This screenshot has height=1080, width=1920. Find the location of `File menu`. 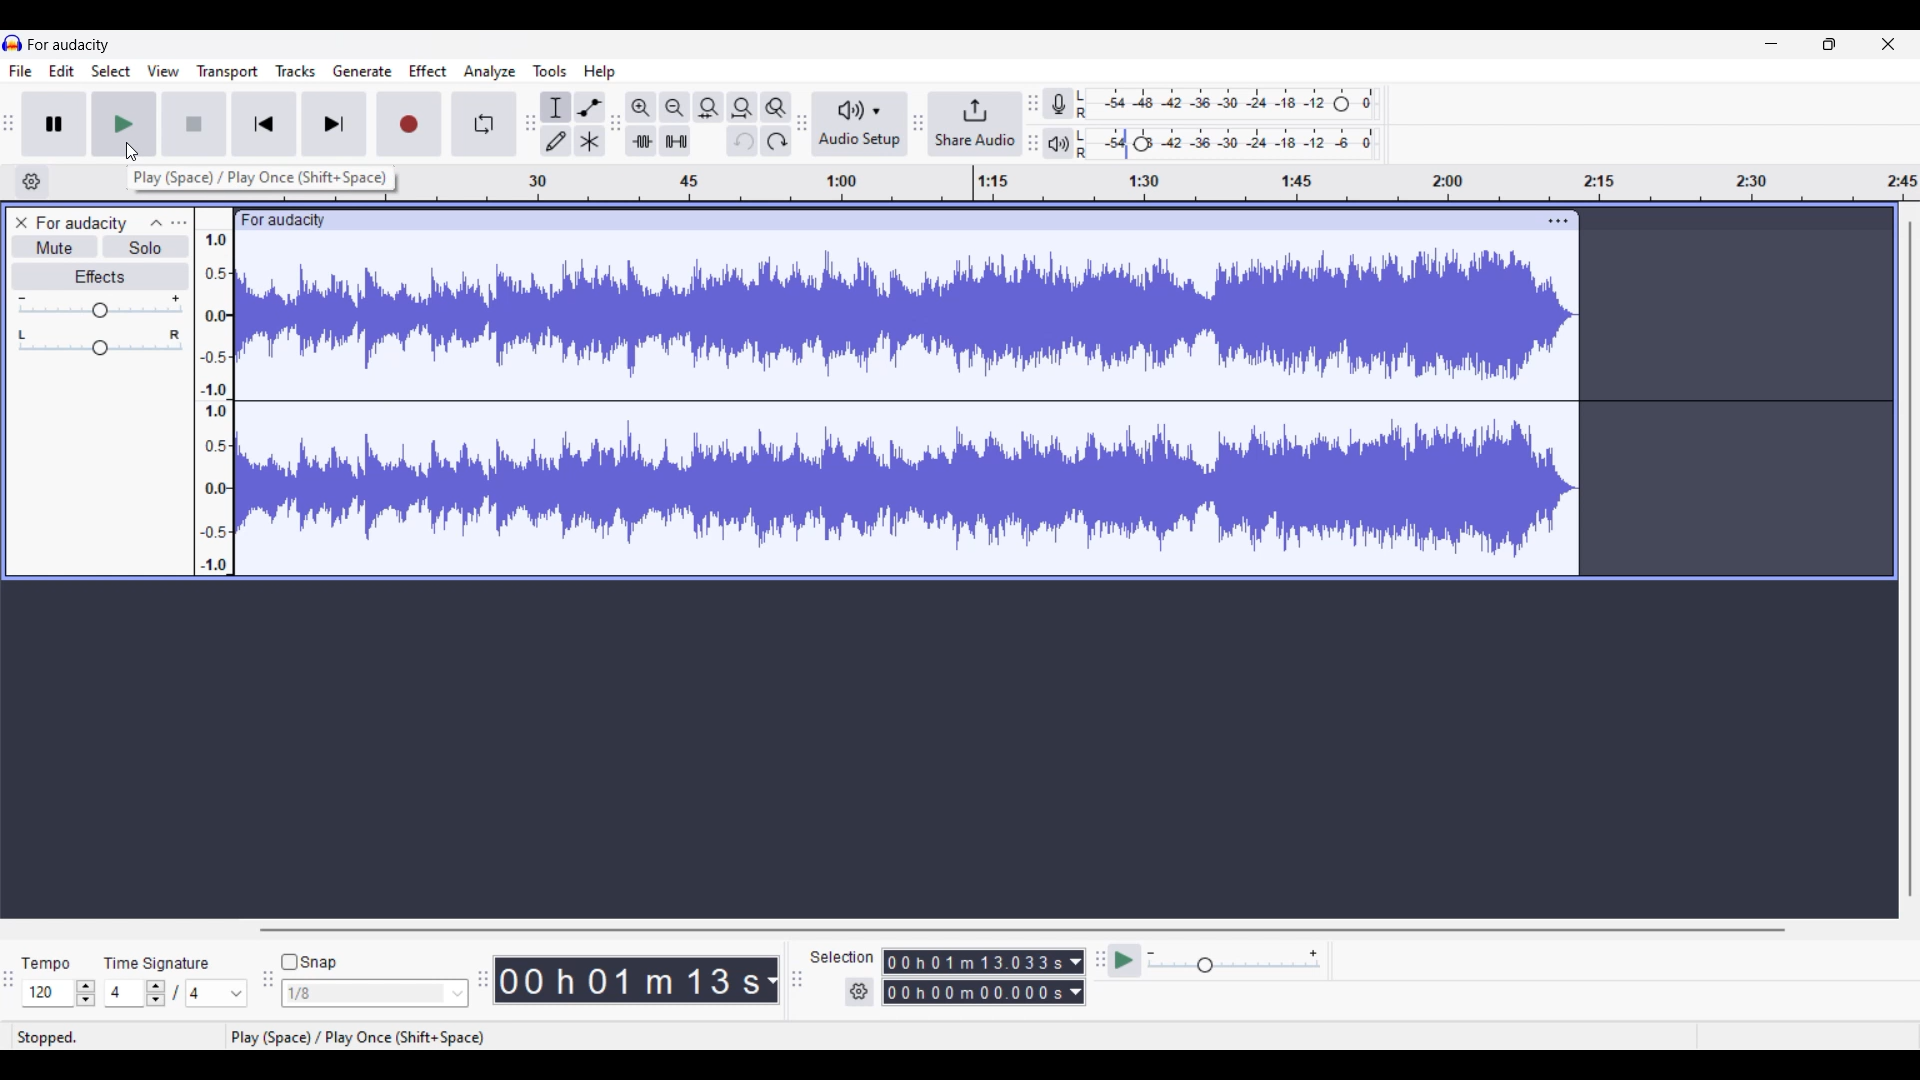

File menu is located at coordinates (21, 71).